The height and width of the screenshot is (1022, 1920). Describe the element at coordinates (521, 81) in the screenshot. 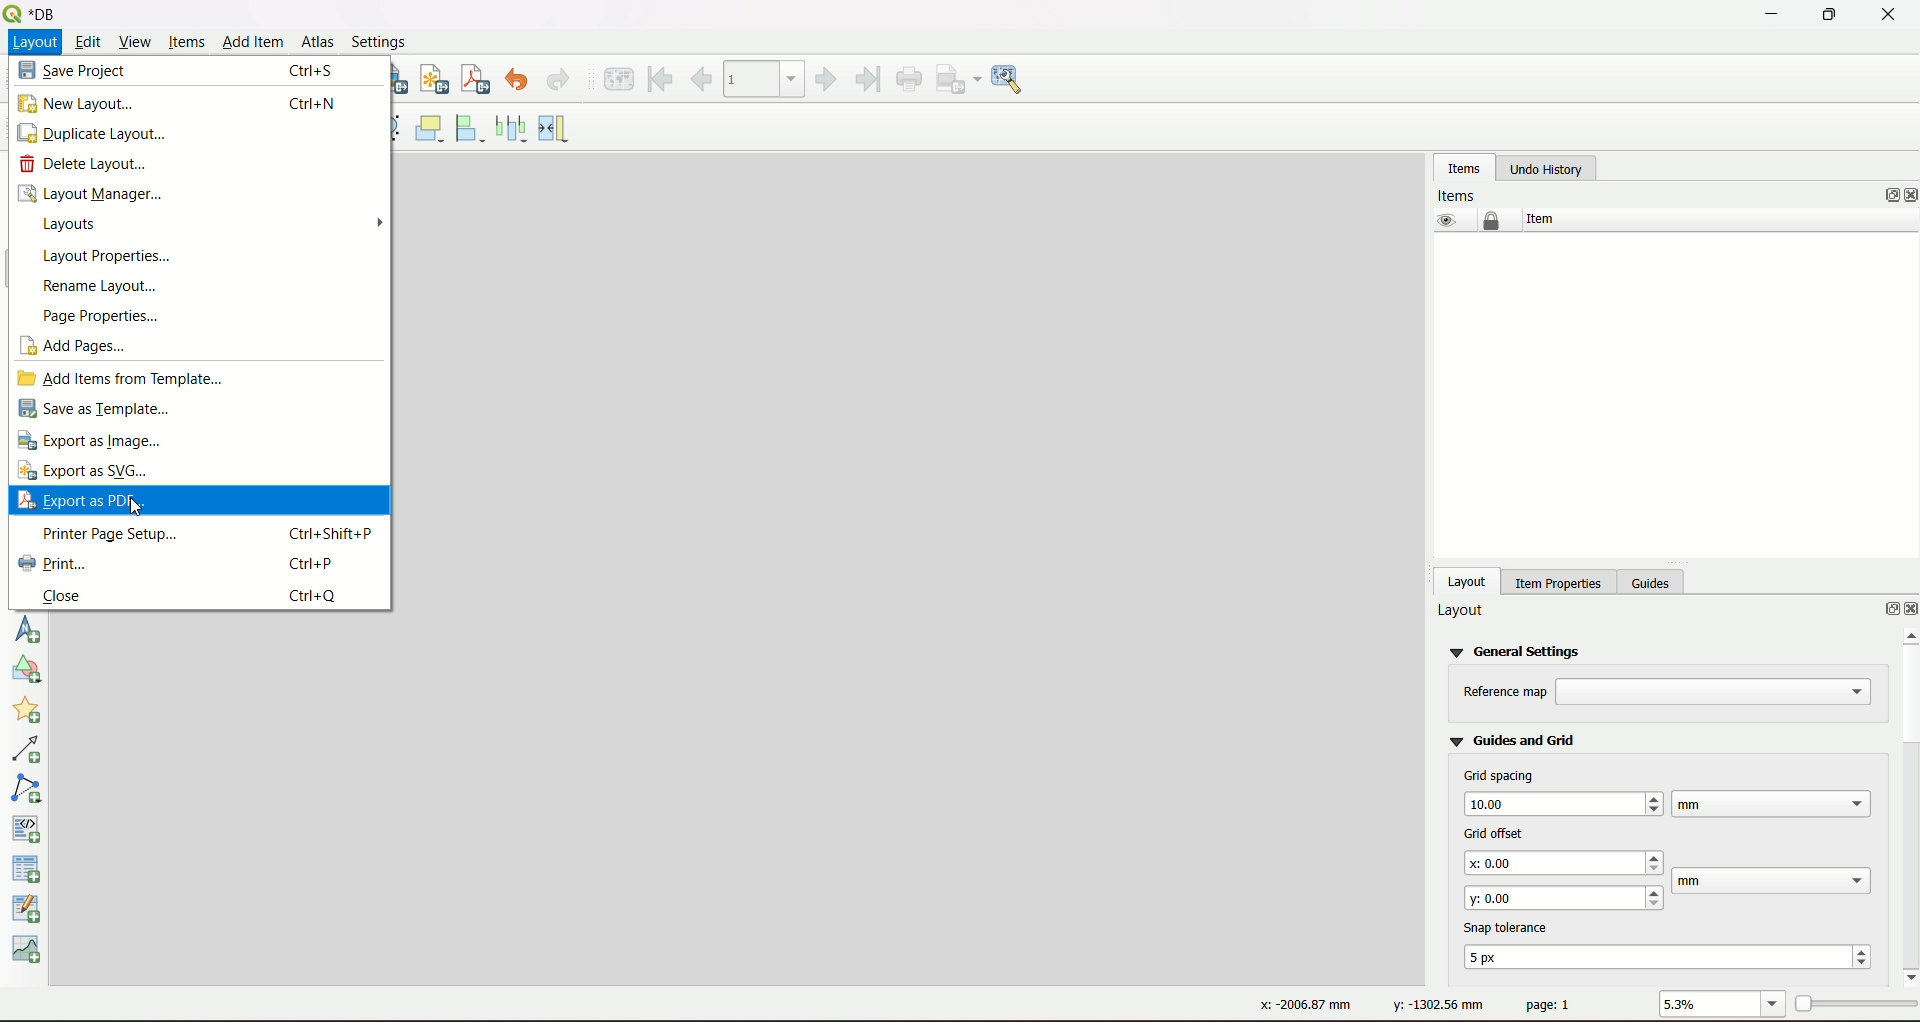

I see `undo` at that location.